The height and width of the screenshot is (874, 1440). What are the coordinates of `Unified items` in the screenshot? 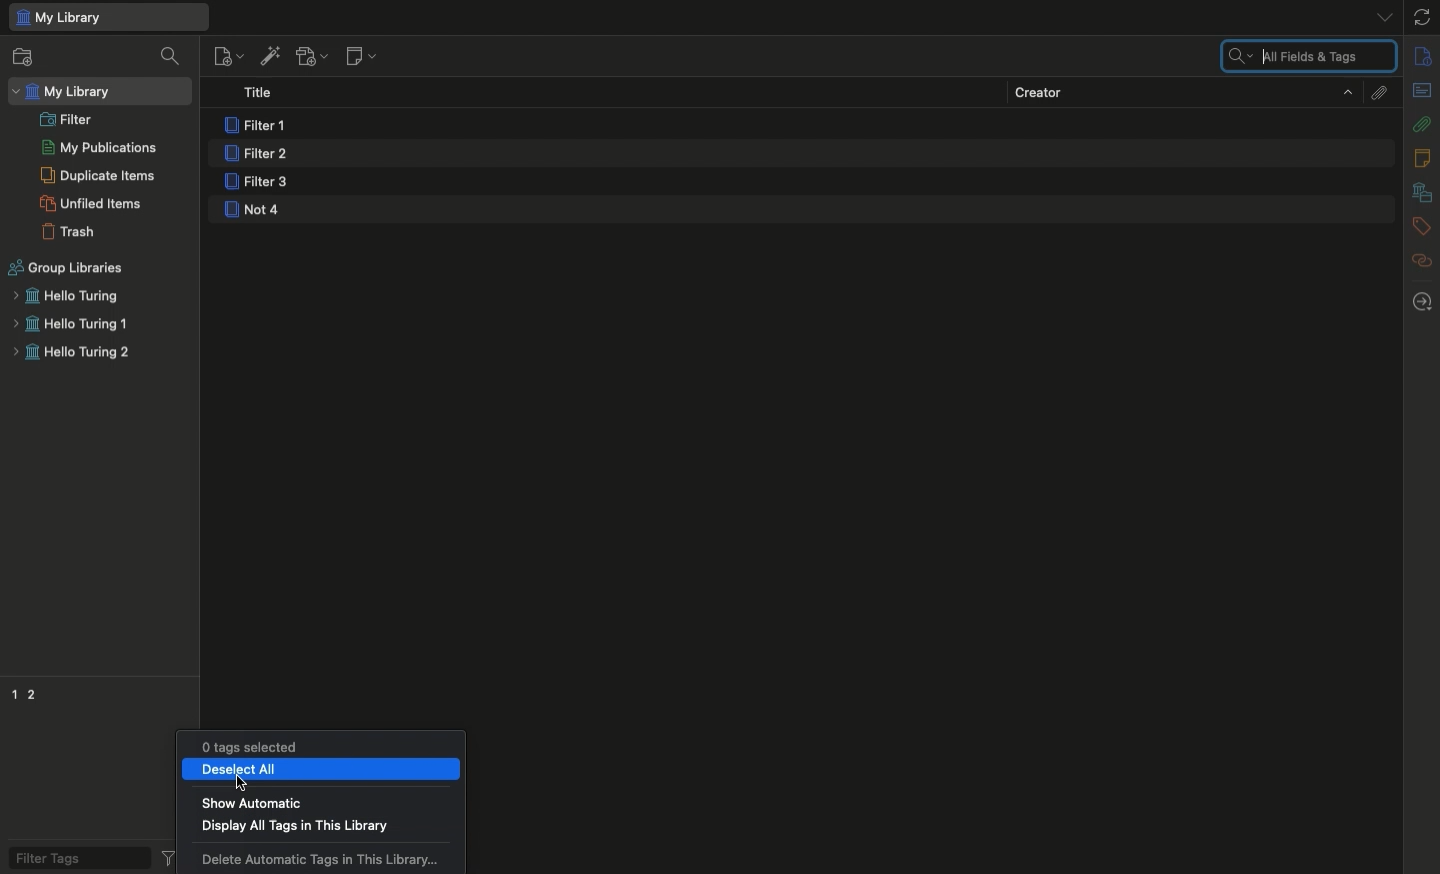 It's located at (94, 203).